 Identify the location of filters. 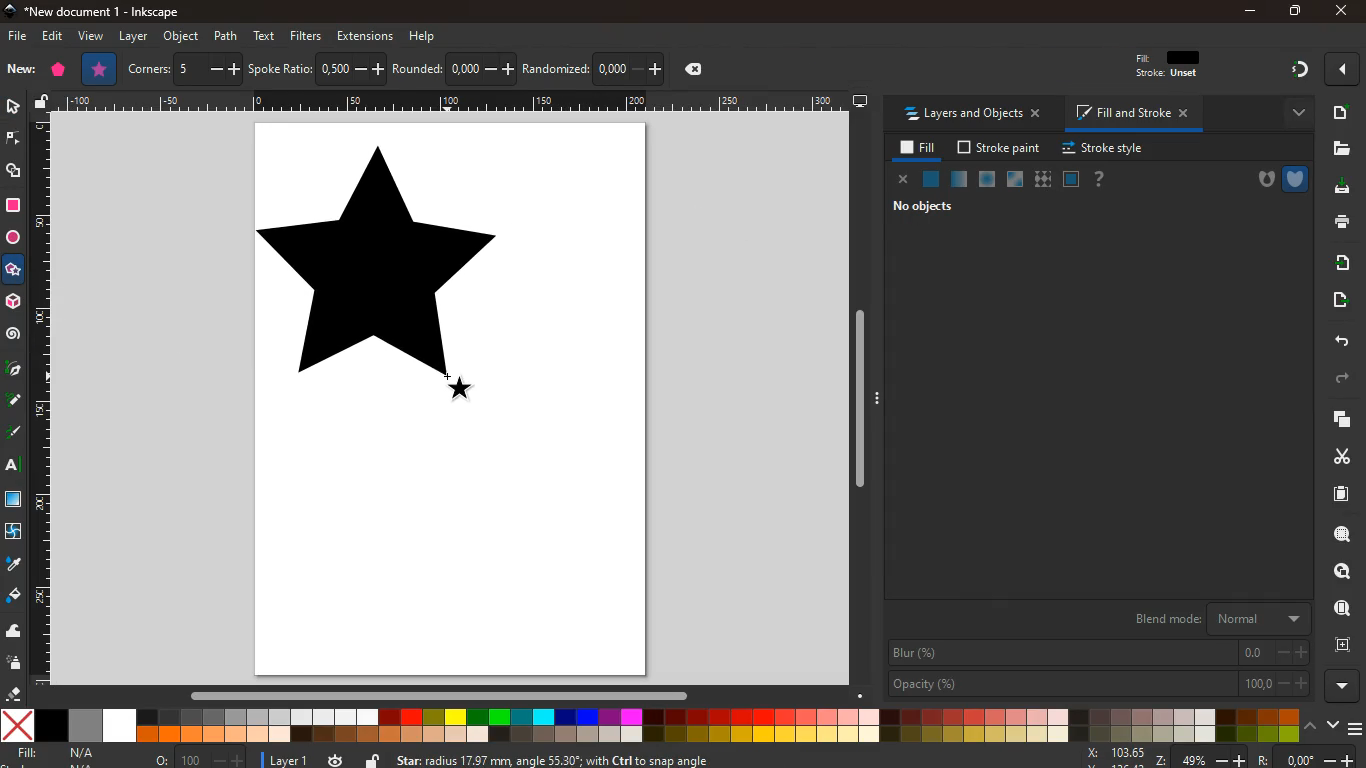
(306, 35).